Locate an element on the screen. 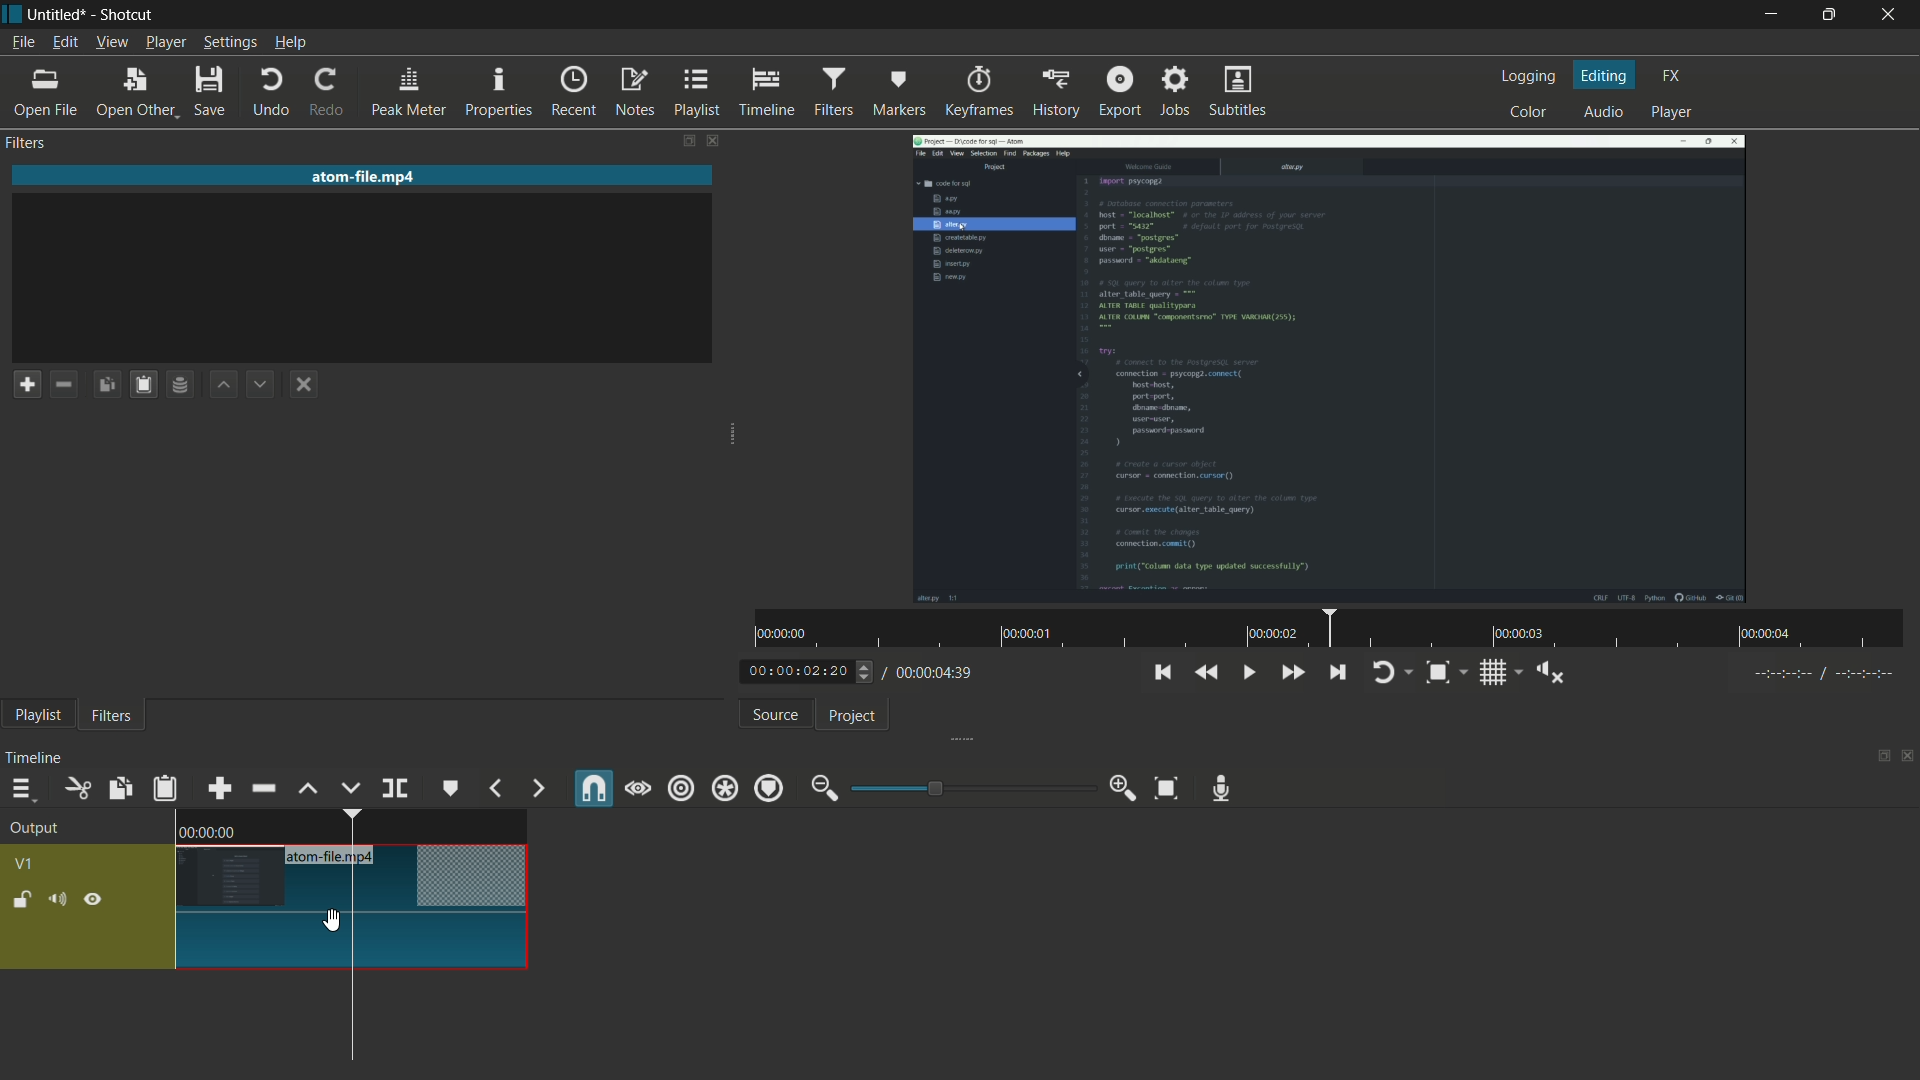 This screenshot has width=1920, height=1080. change layout is located at coordinates (1877, 759).